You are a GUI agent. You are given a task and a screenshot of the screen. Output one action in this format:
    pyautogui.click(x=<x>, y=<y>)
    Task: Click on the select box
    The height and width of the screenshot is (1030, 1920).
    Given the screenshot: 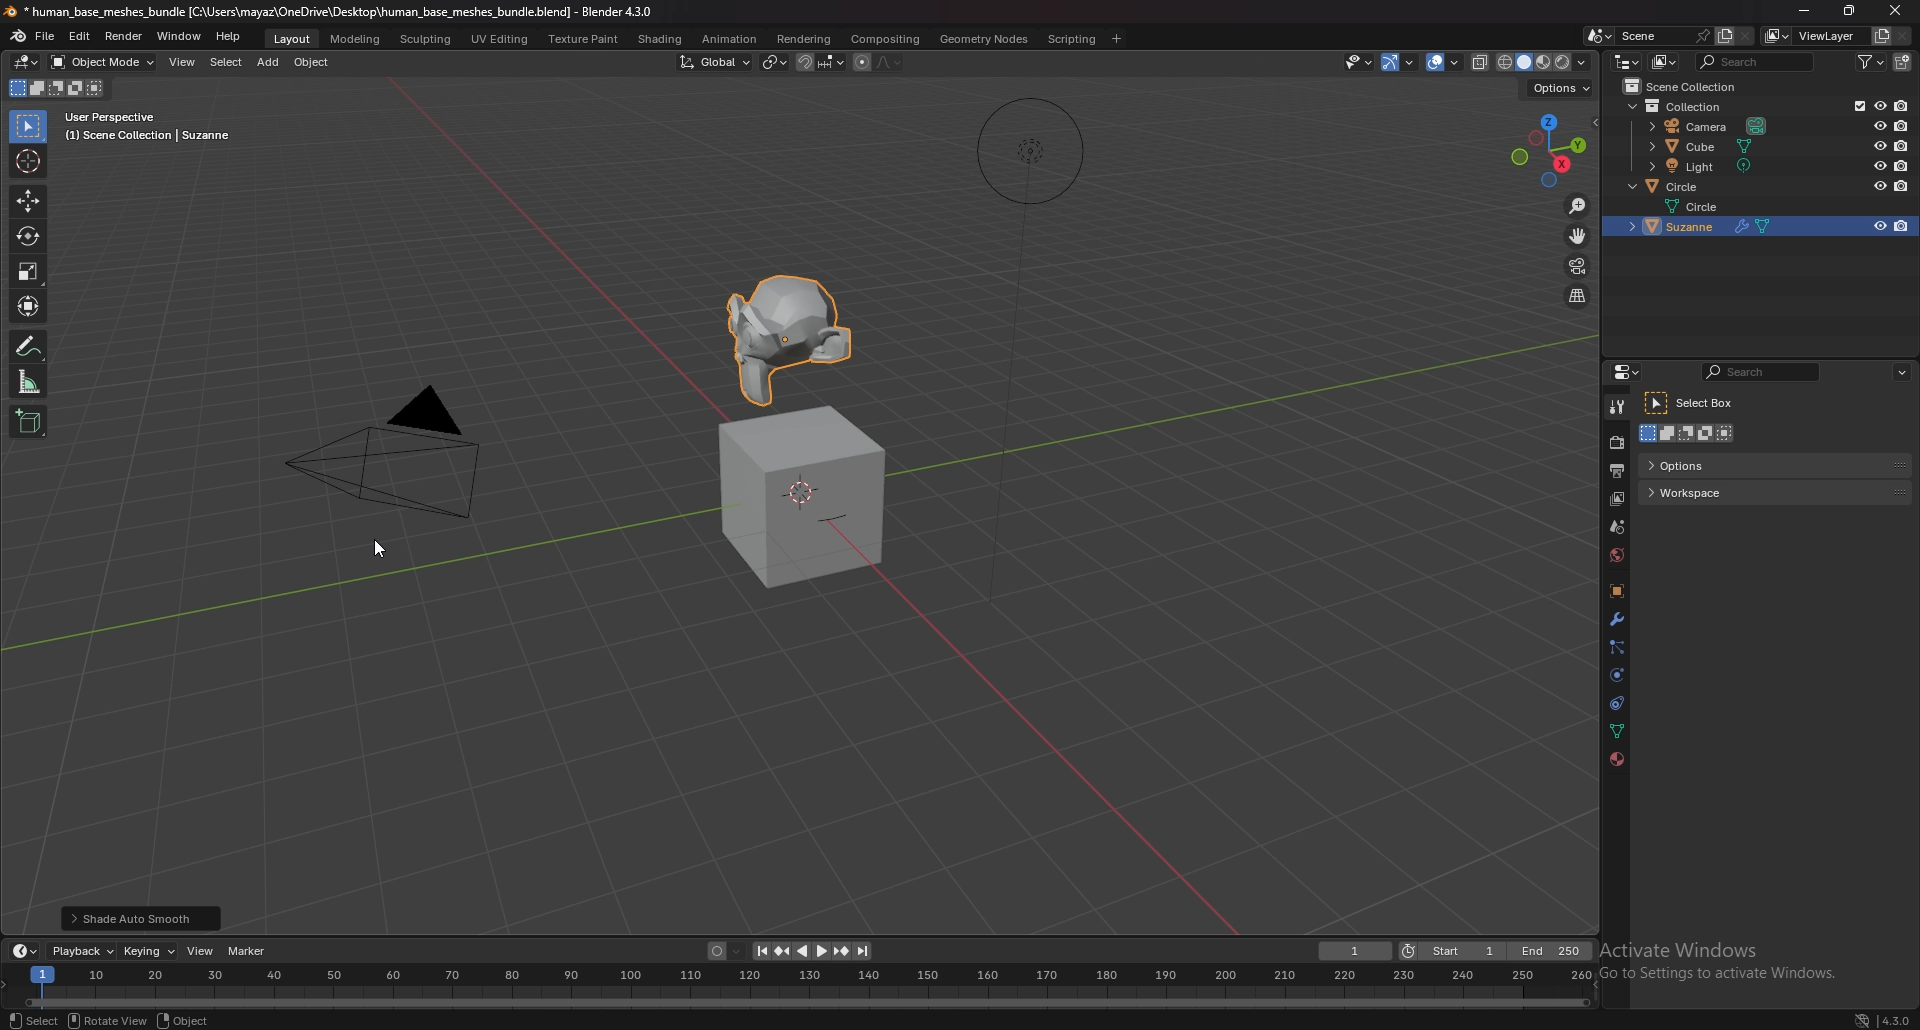 What is the action you would take?
    pyautogui.click(x=1697, y=404)
    